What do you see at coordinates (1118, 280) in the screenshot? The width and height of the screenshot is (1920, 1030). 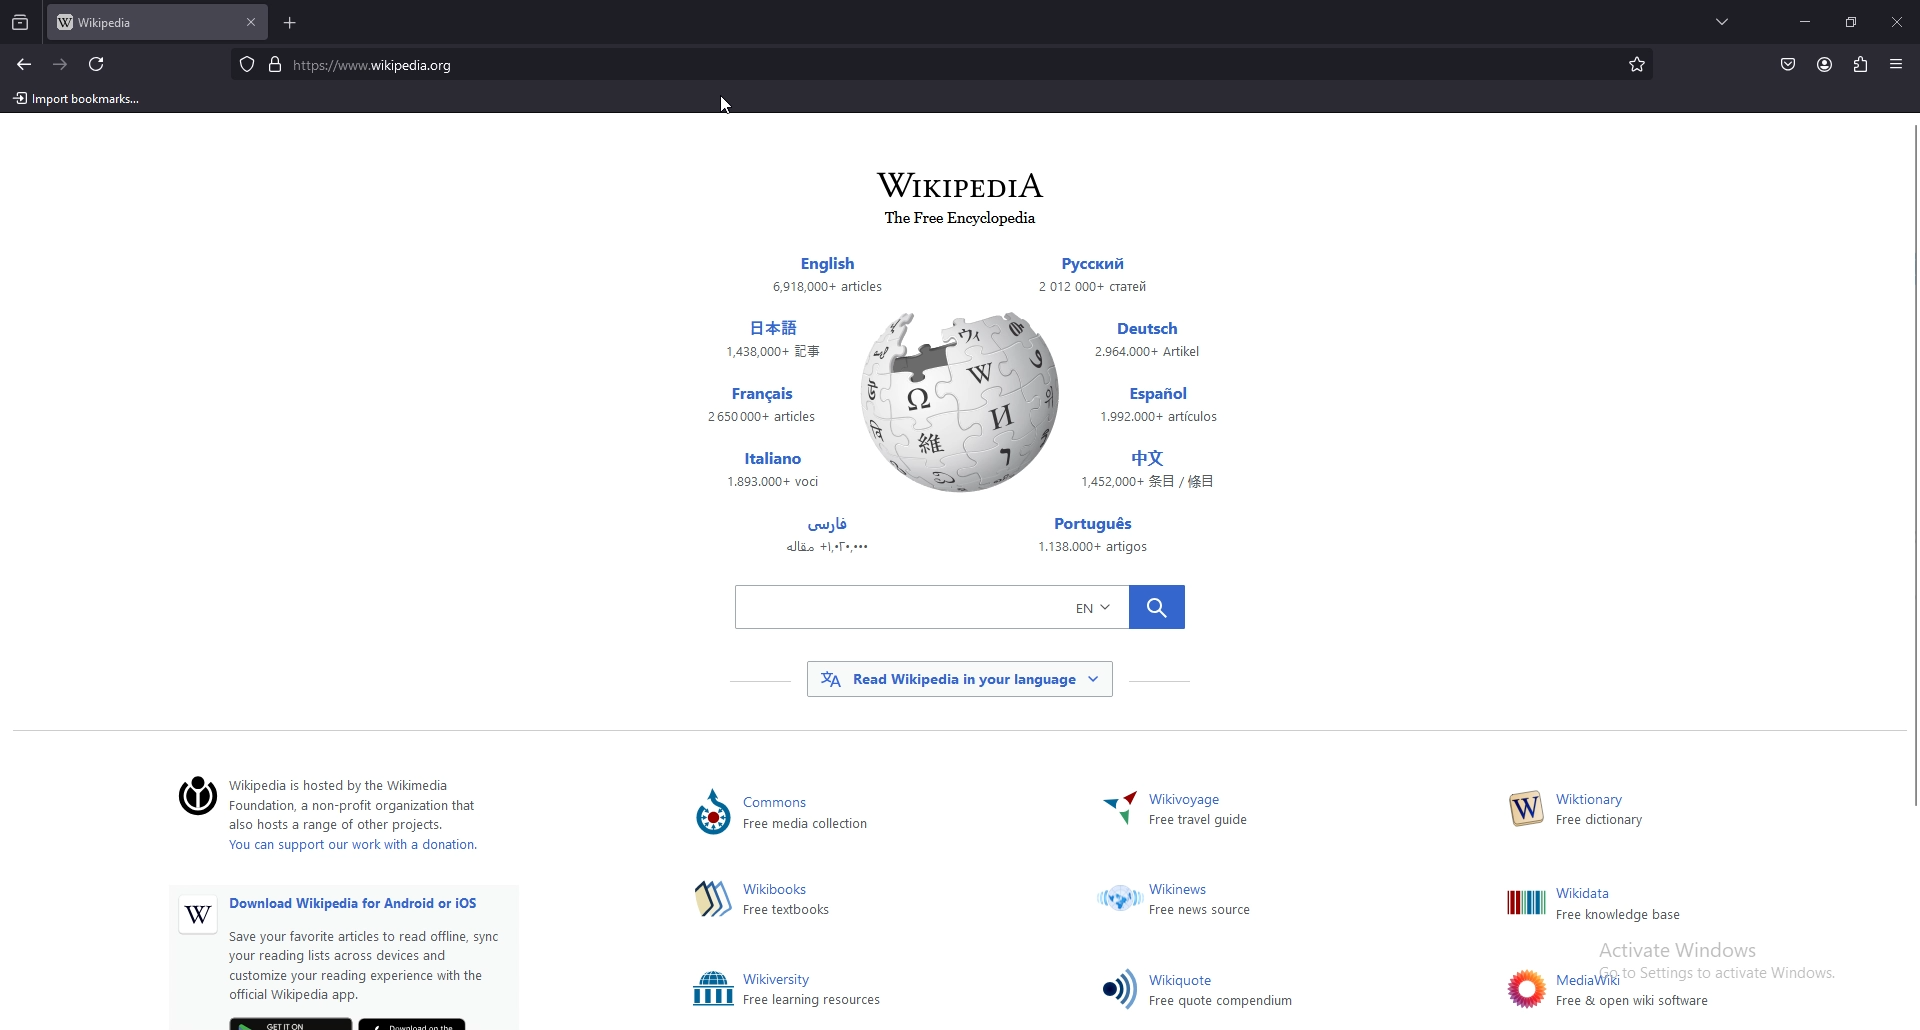 I see `` at bounding box center [1118, 280].